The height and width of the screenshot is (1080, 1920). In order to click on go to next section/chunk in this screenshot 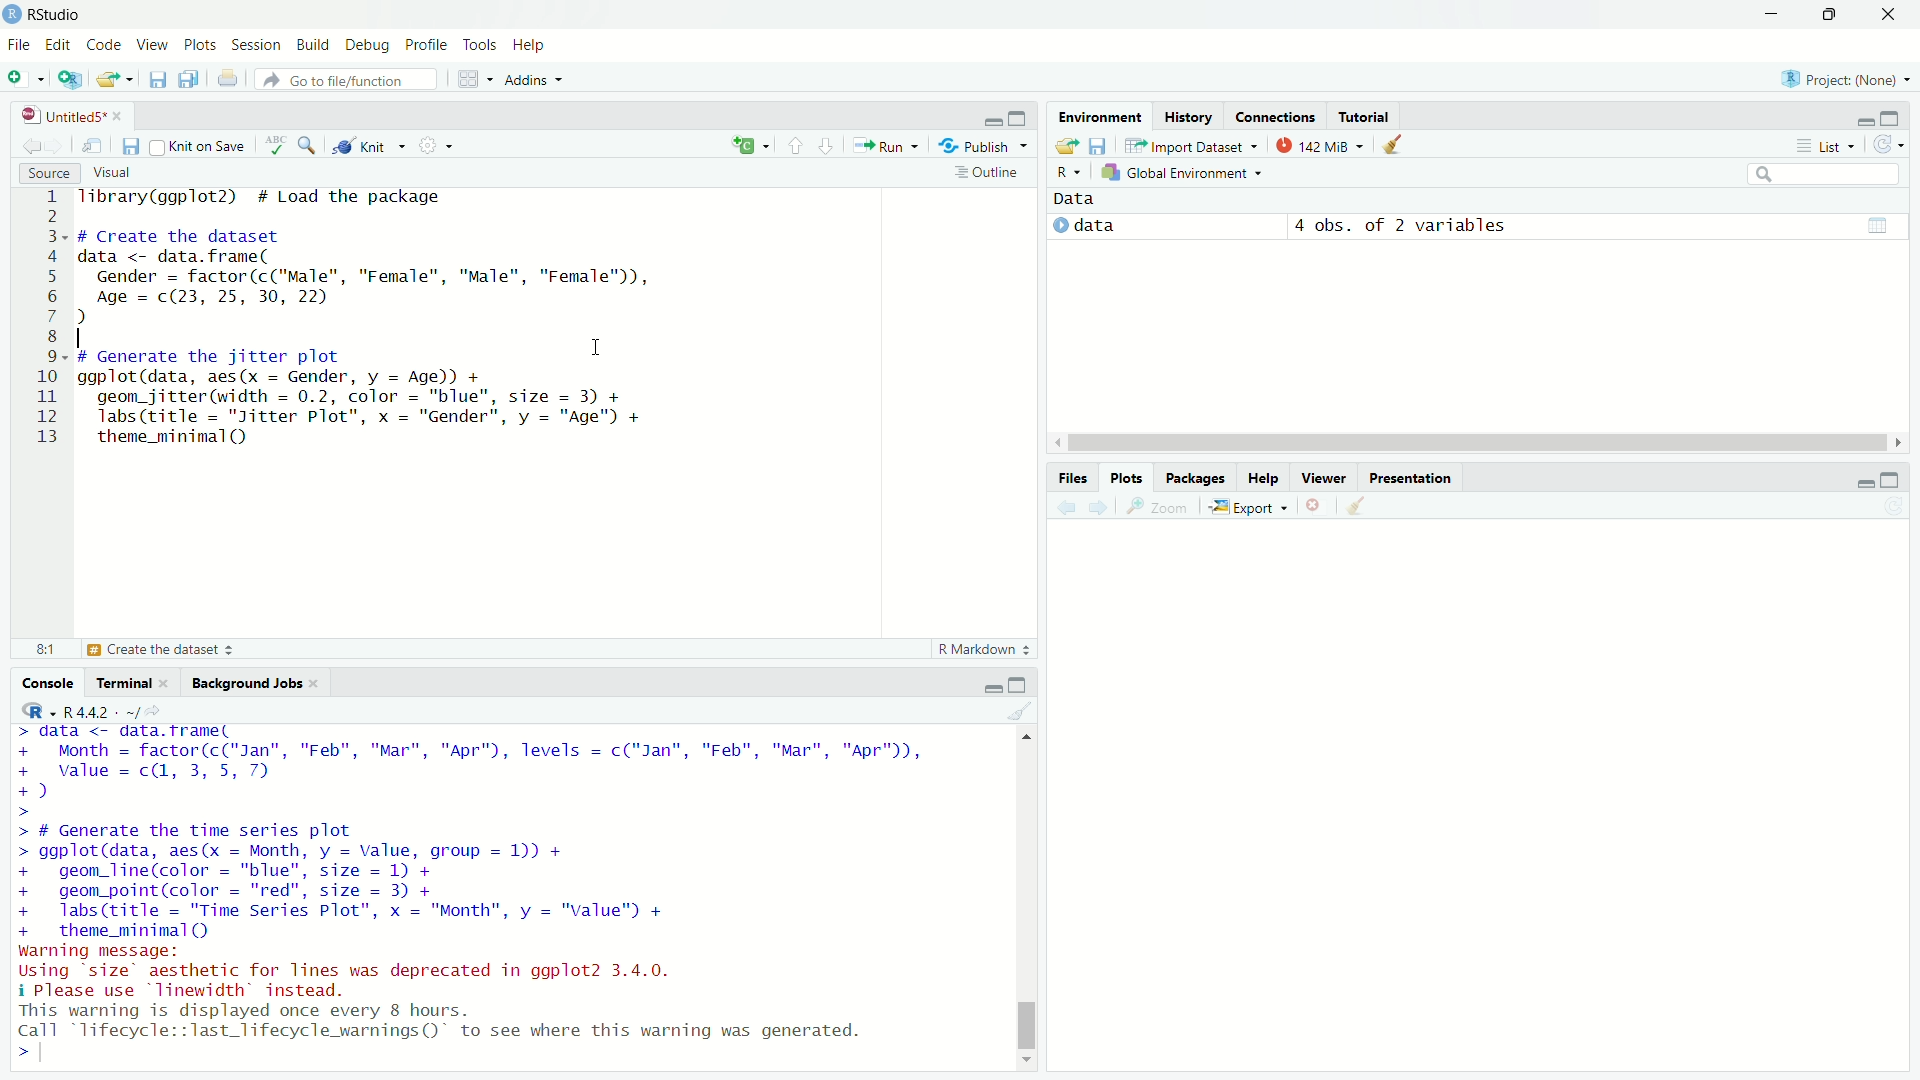, I will do `click(827, 145)`.